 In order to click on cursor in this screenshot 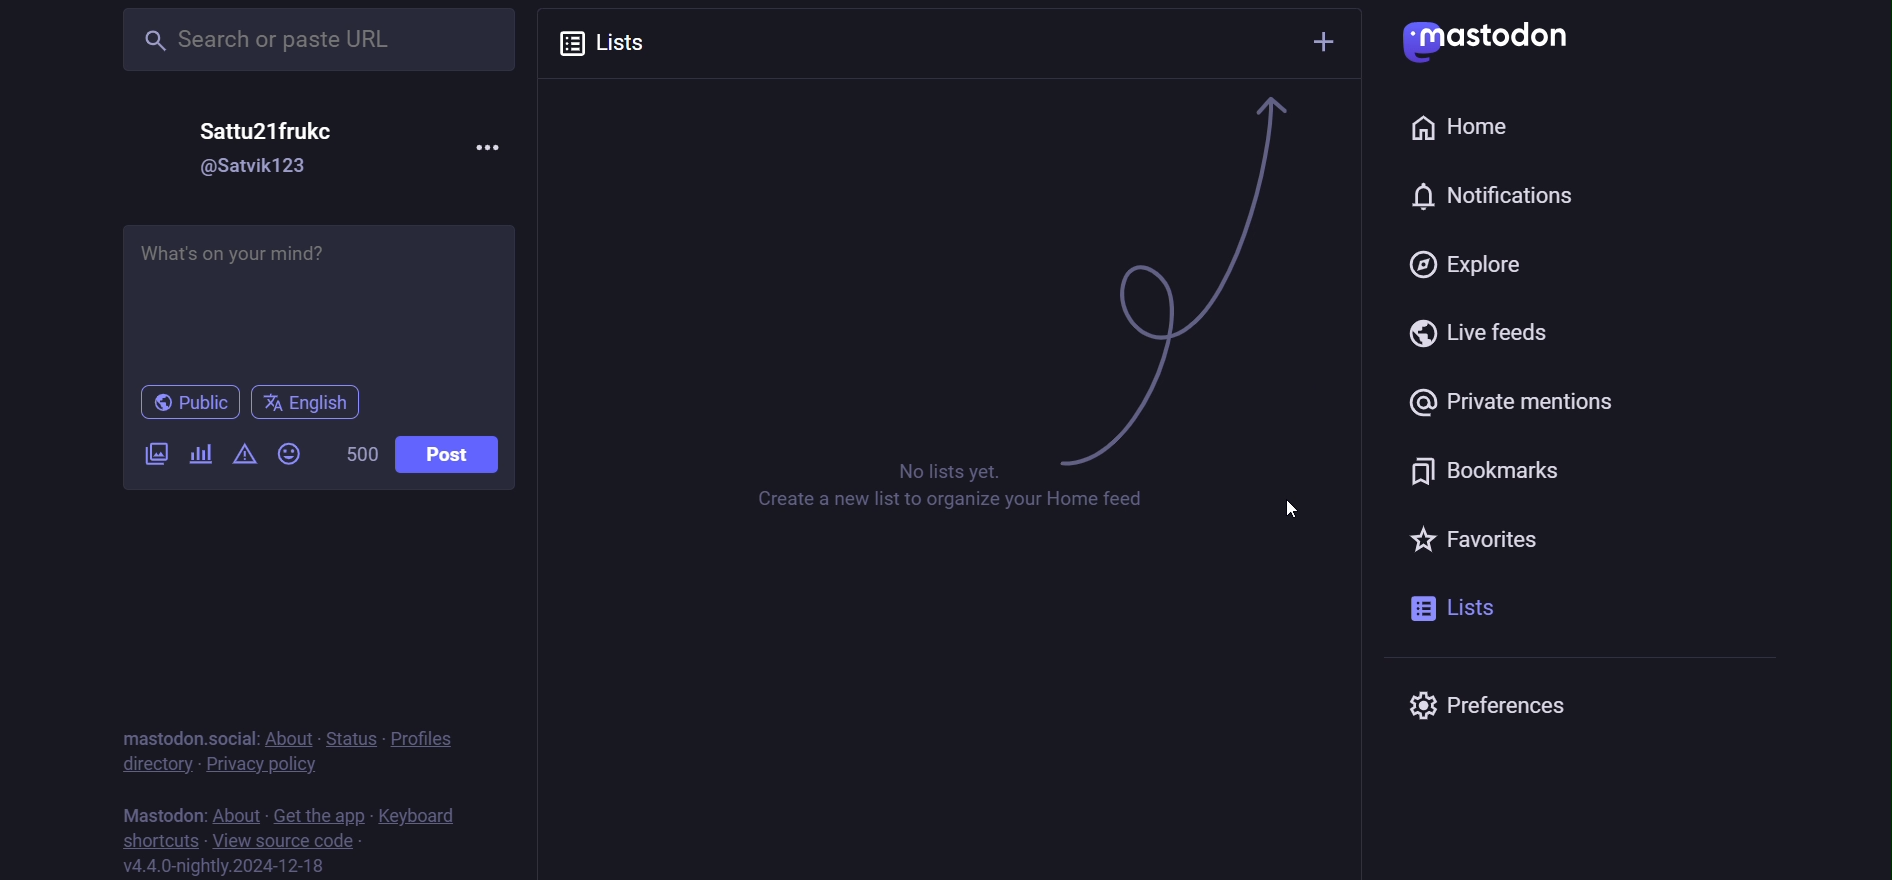, I will do `click(1286, 506)`.